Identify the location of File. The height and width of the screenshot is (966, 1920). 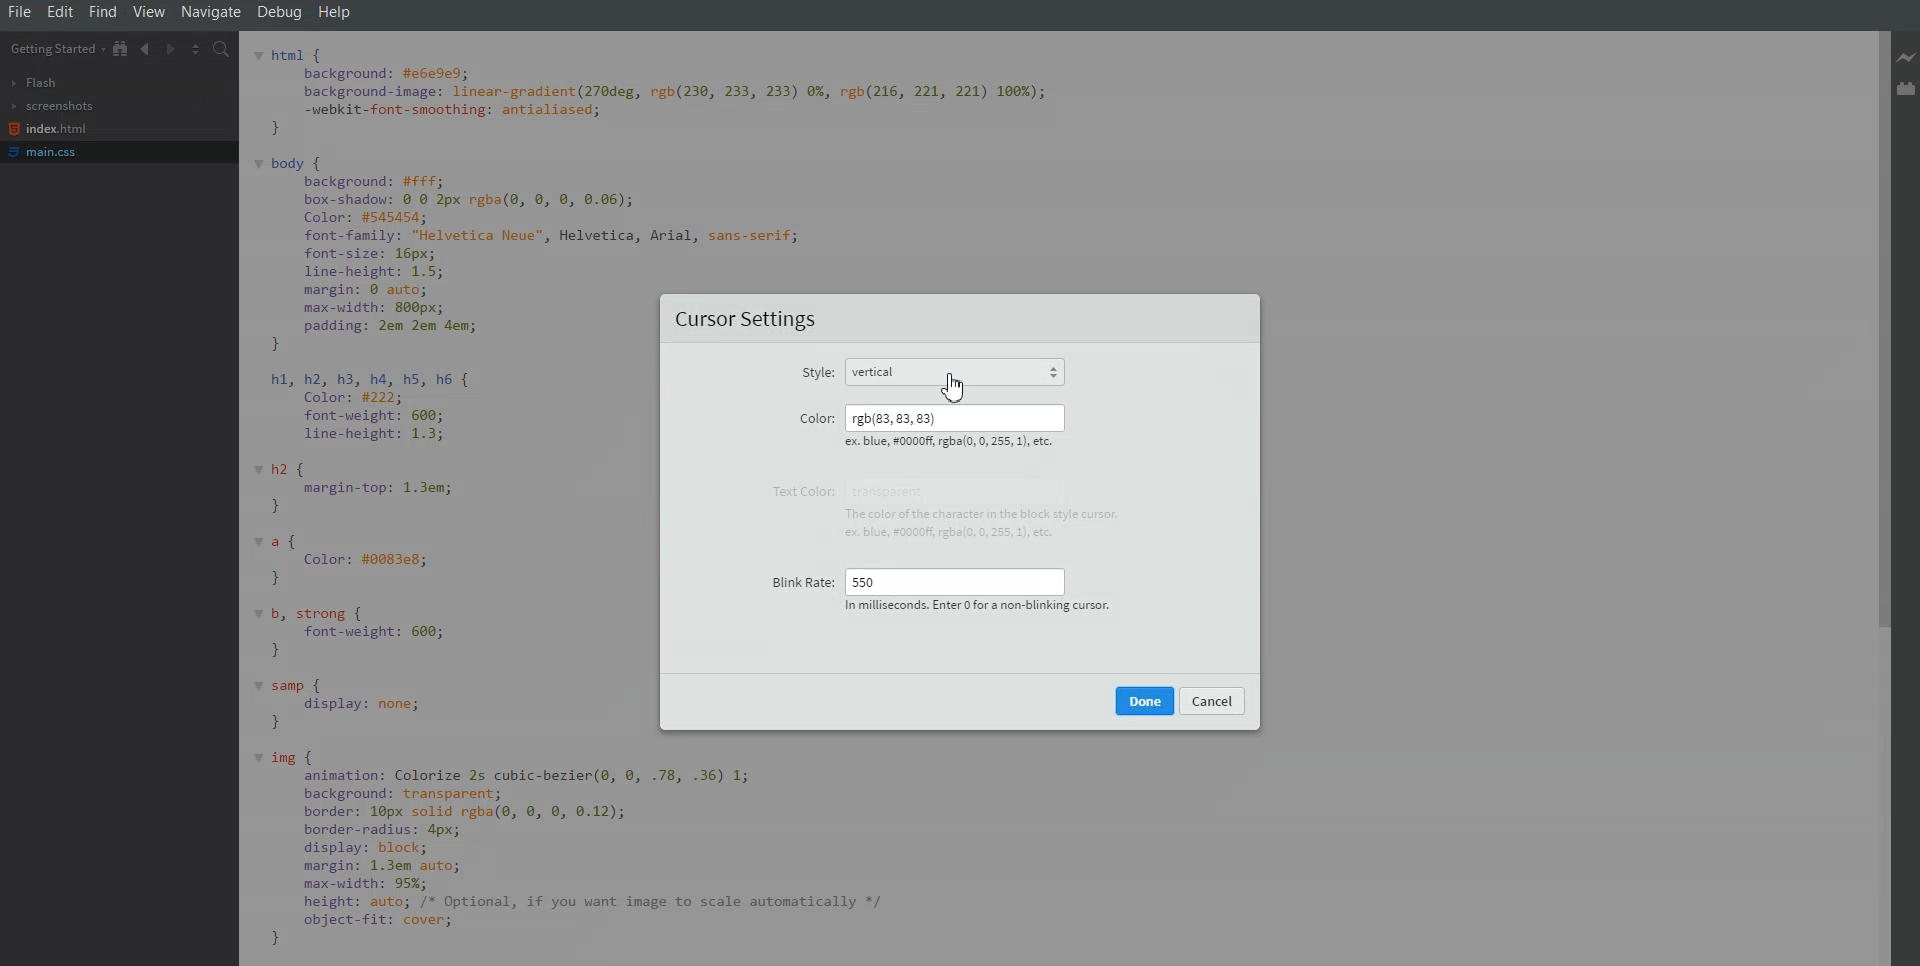
(19, 12).